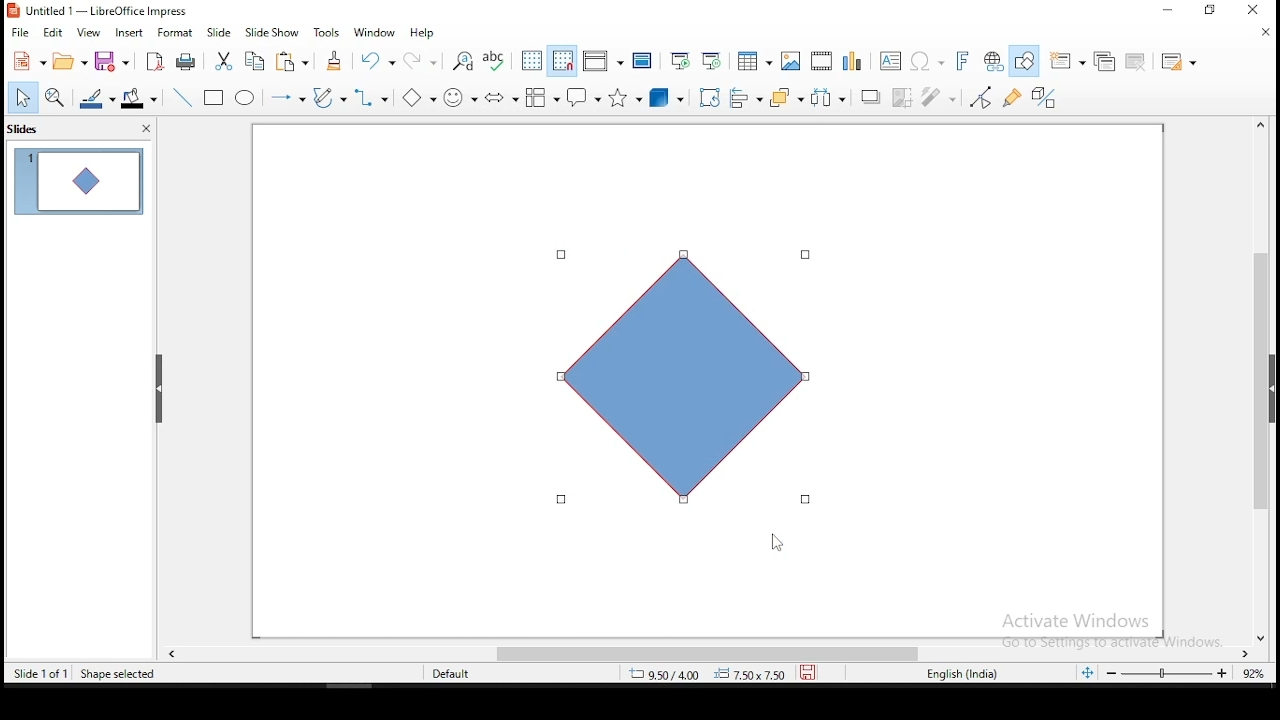 This screenshot has width=1280, height=720. What do you see at coordinates (626, 97) in the screenshot?
I see `stars and banners` at bounding box center [626, 97].